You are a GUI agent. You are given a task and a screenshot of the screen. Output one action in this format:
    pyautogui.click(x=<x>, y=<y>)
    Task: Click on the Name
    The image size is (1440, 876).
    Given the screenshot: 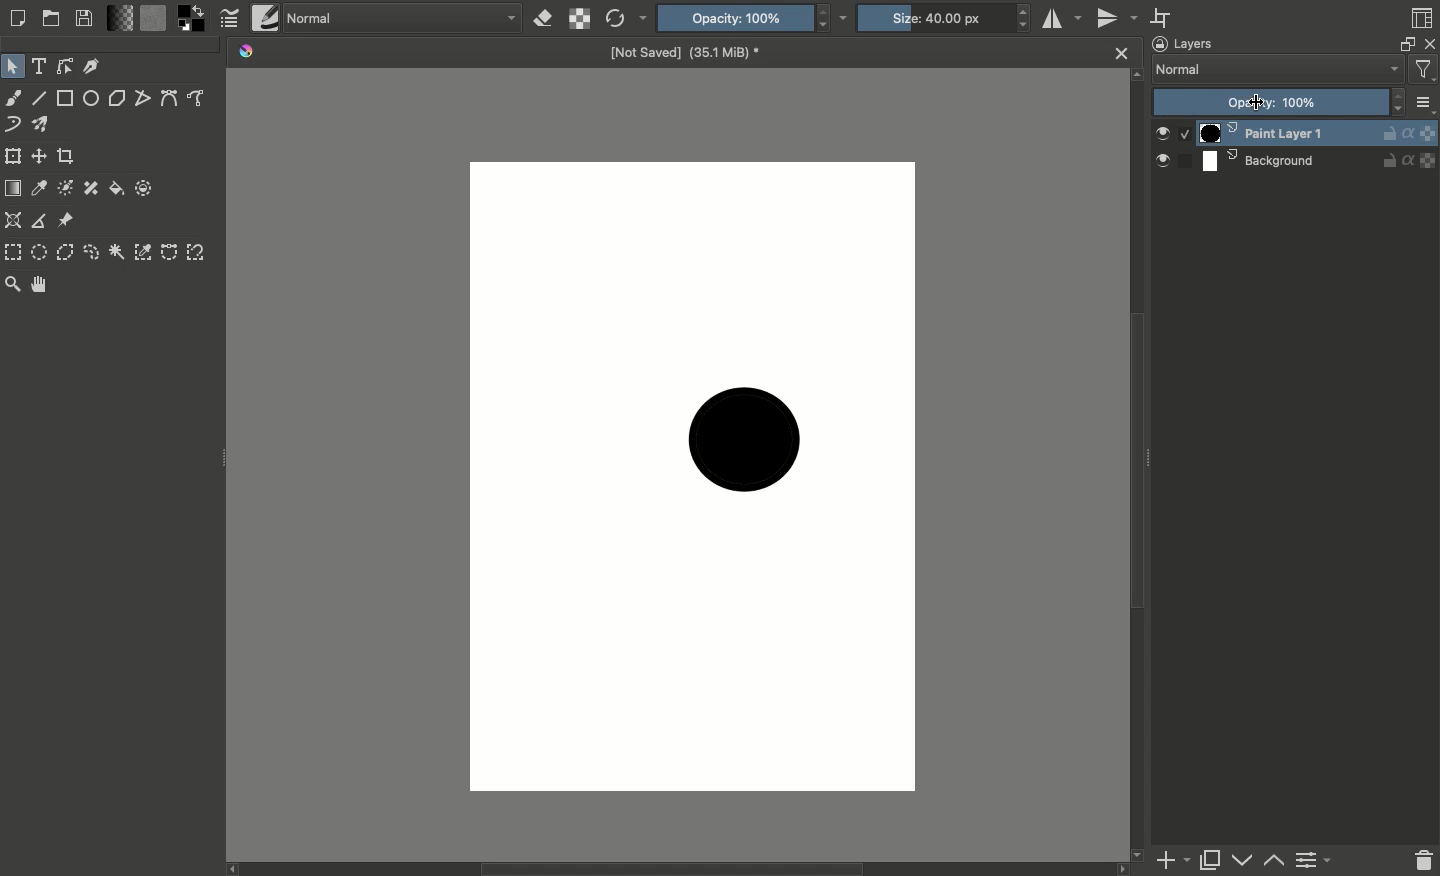 What is the action you would take?
    pyautogui.click(x=681, y=50)
    